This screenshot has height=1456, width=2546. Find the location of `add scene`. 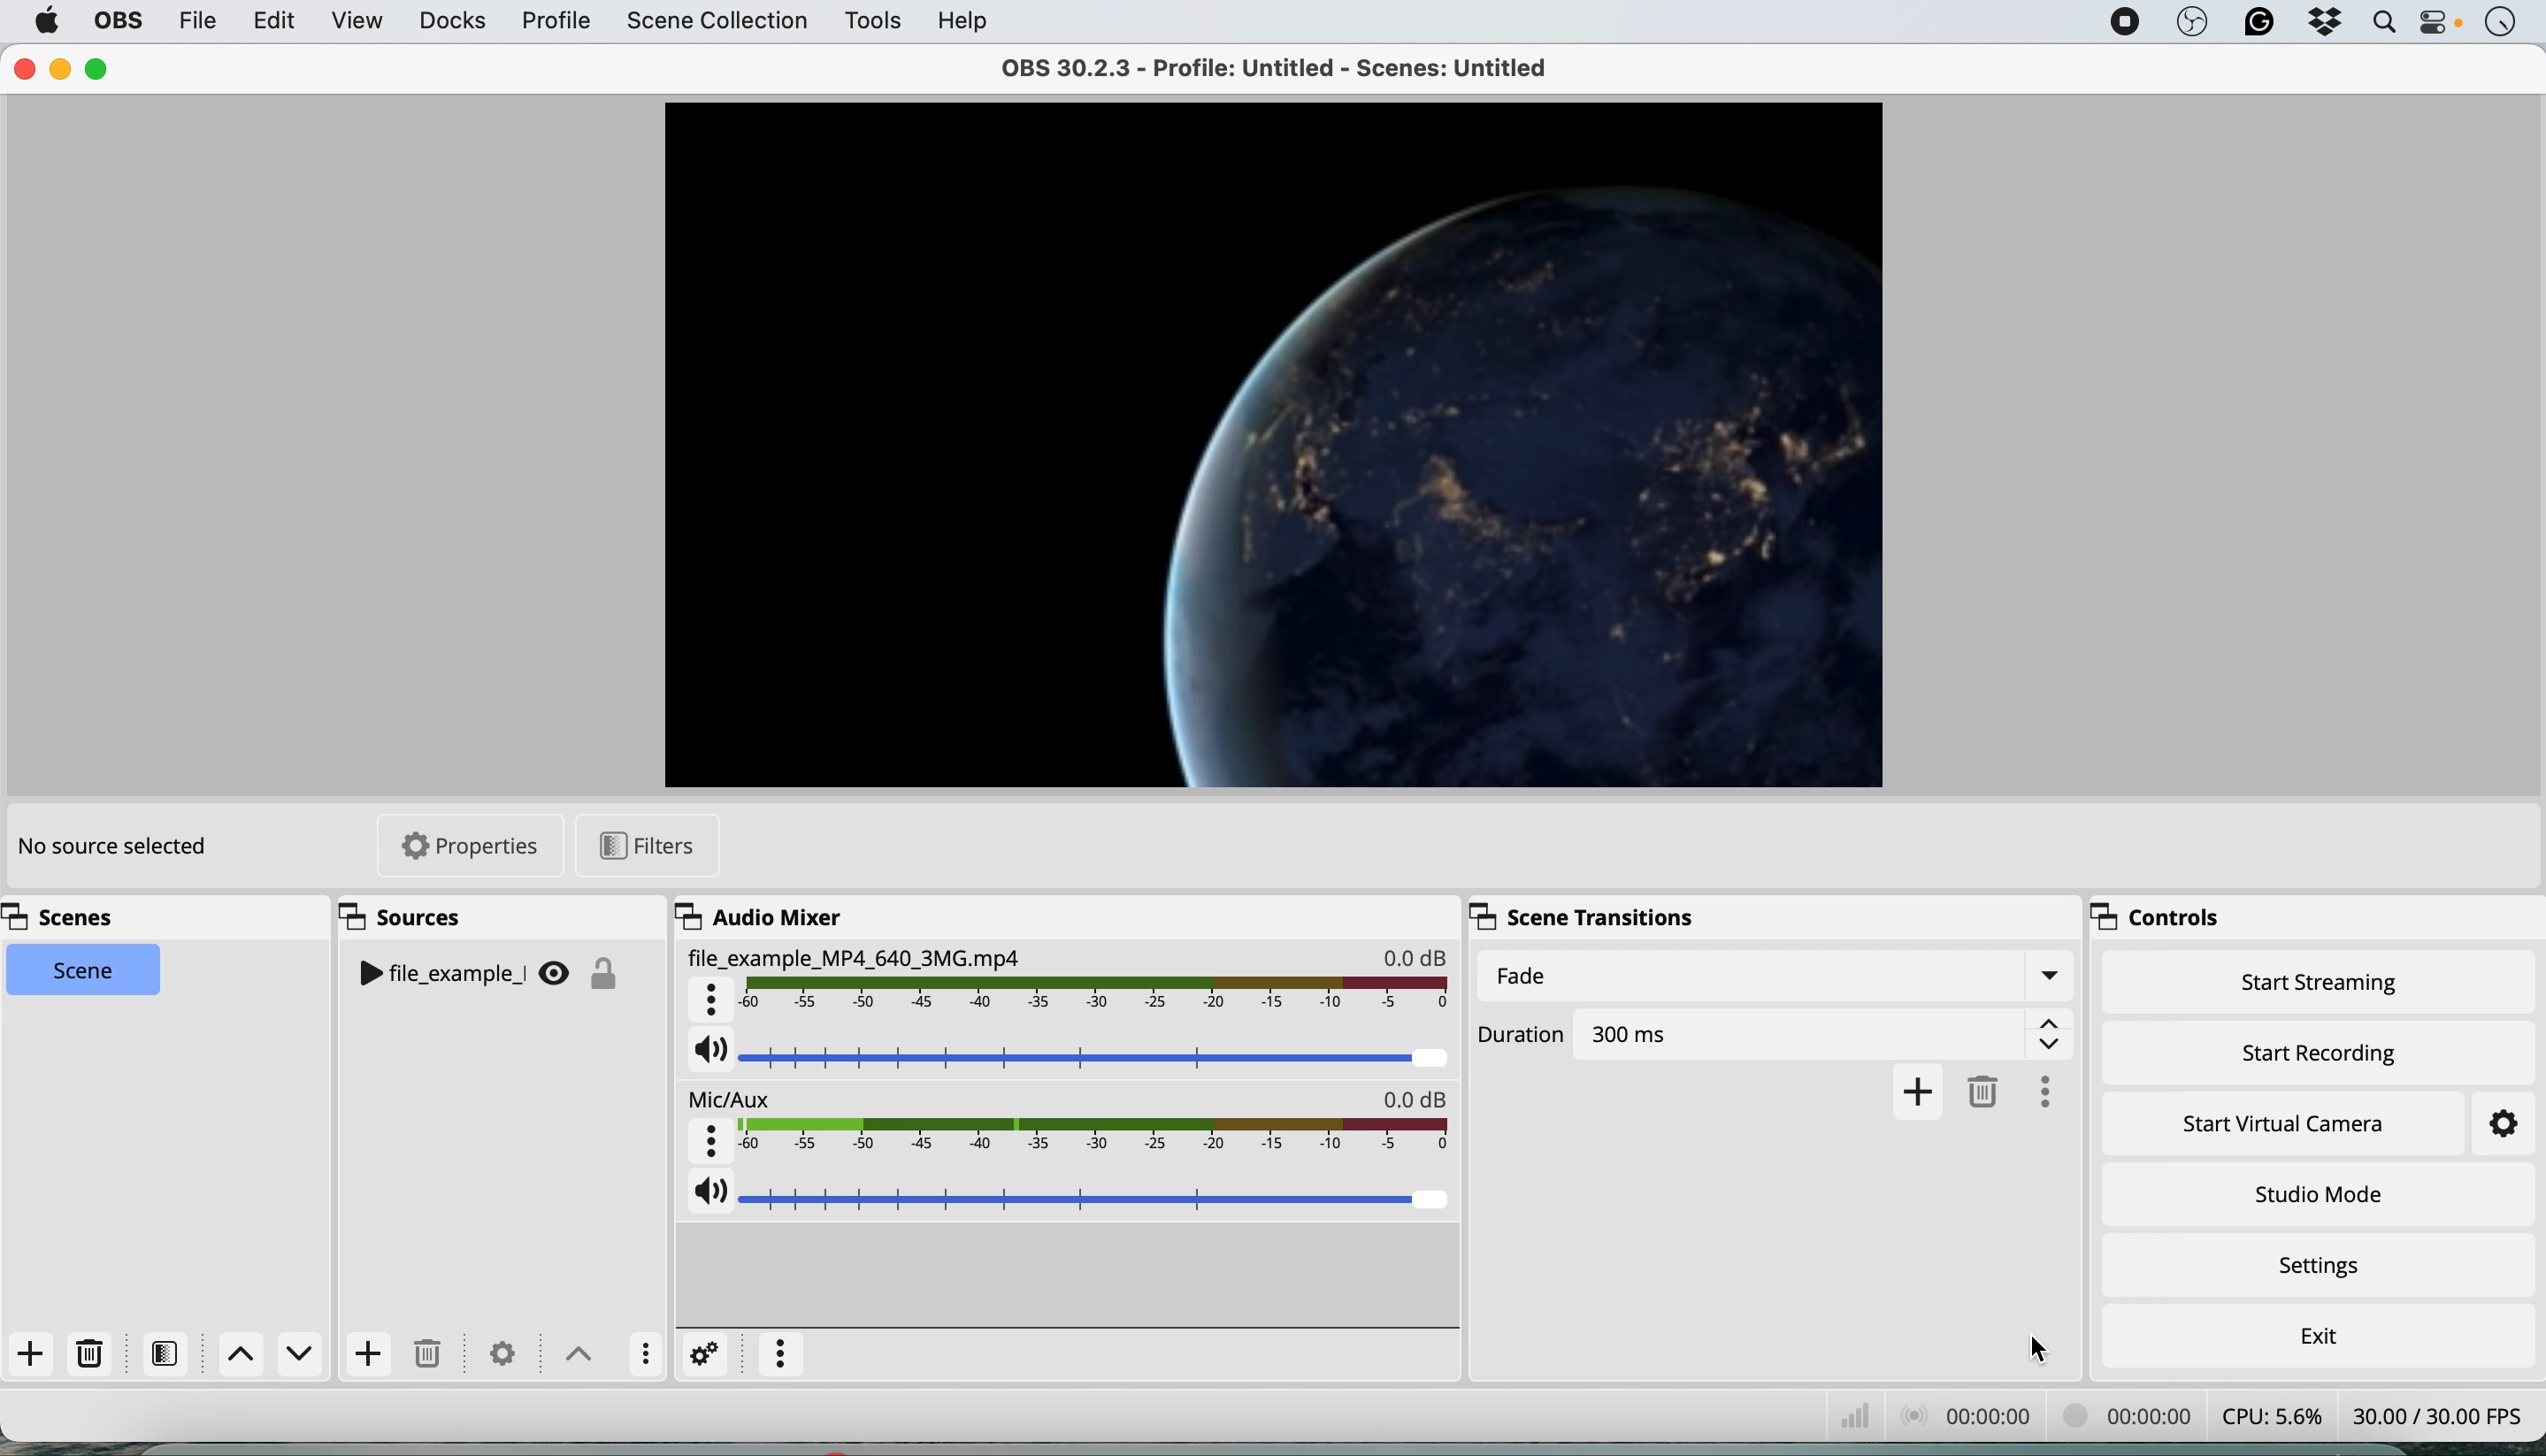

add scene is located at coordinates (31, 1355).